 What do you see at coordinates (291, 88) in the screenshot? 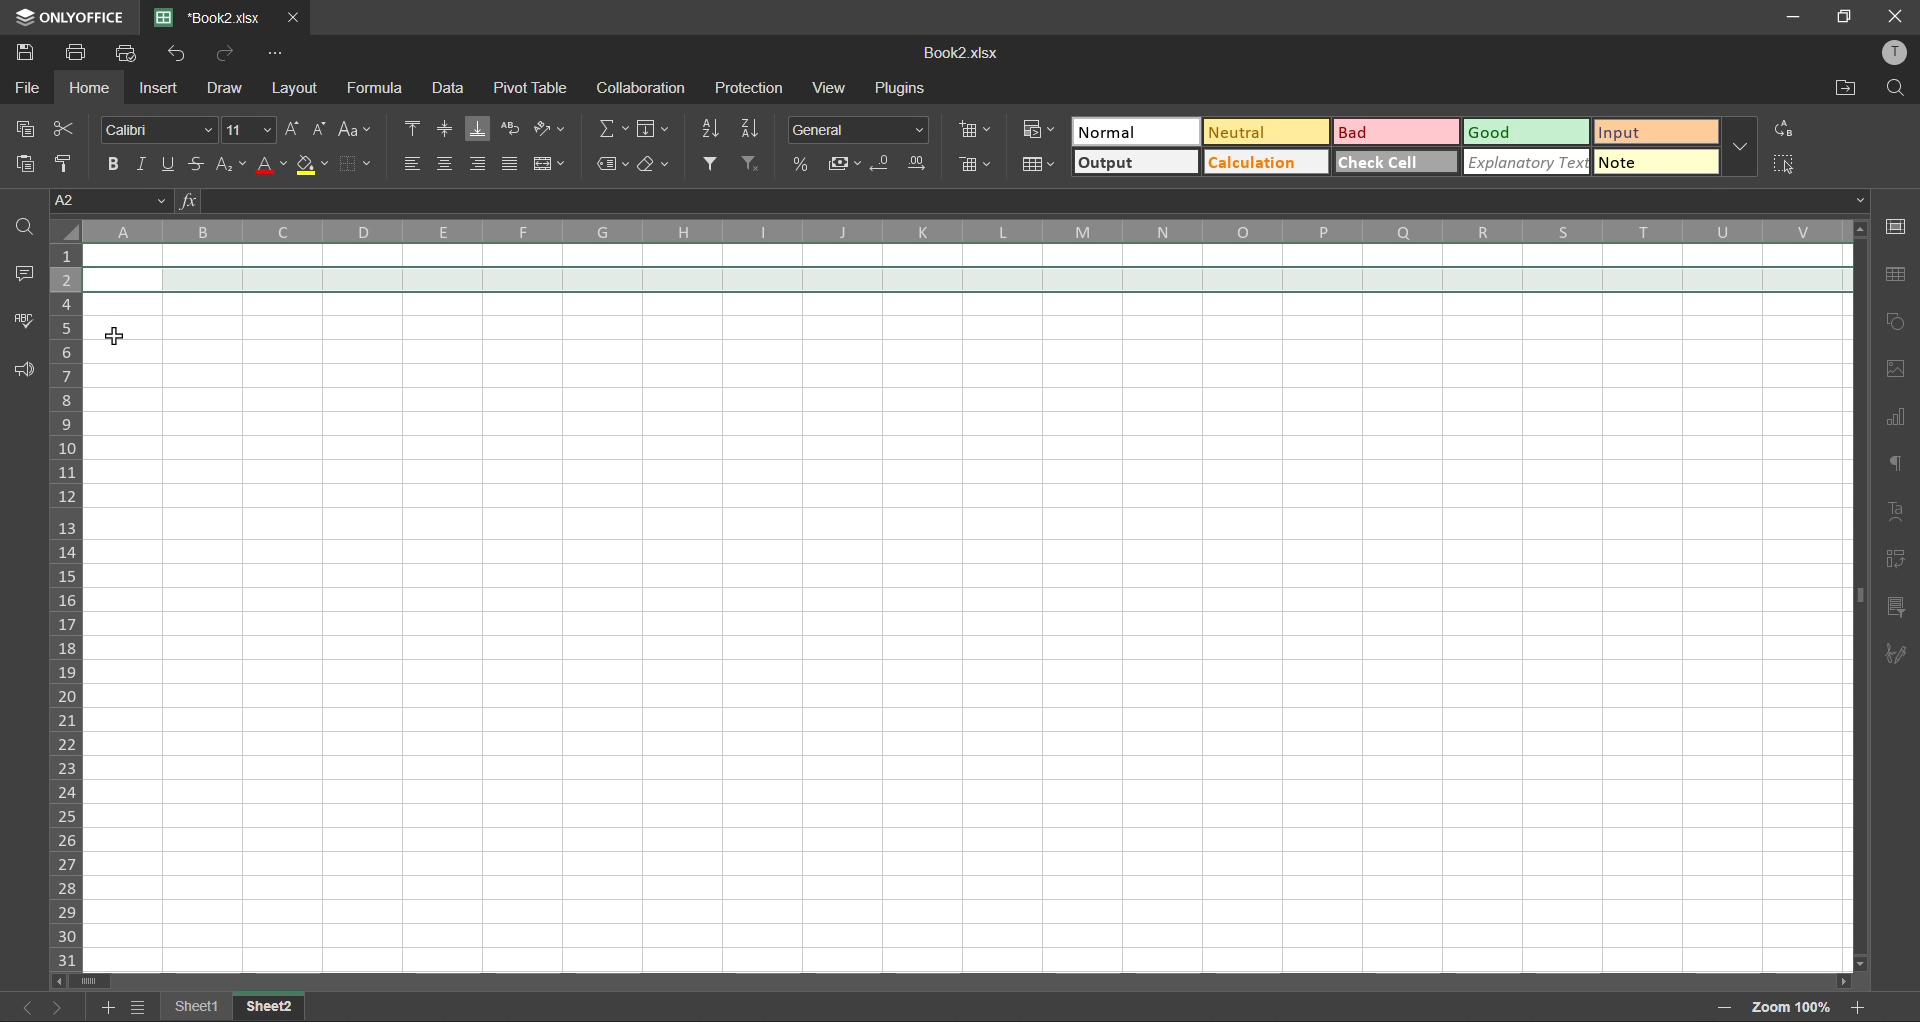
I see `layout` at bounding box center [291, 88].